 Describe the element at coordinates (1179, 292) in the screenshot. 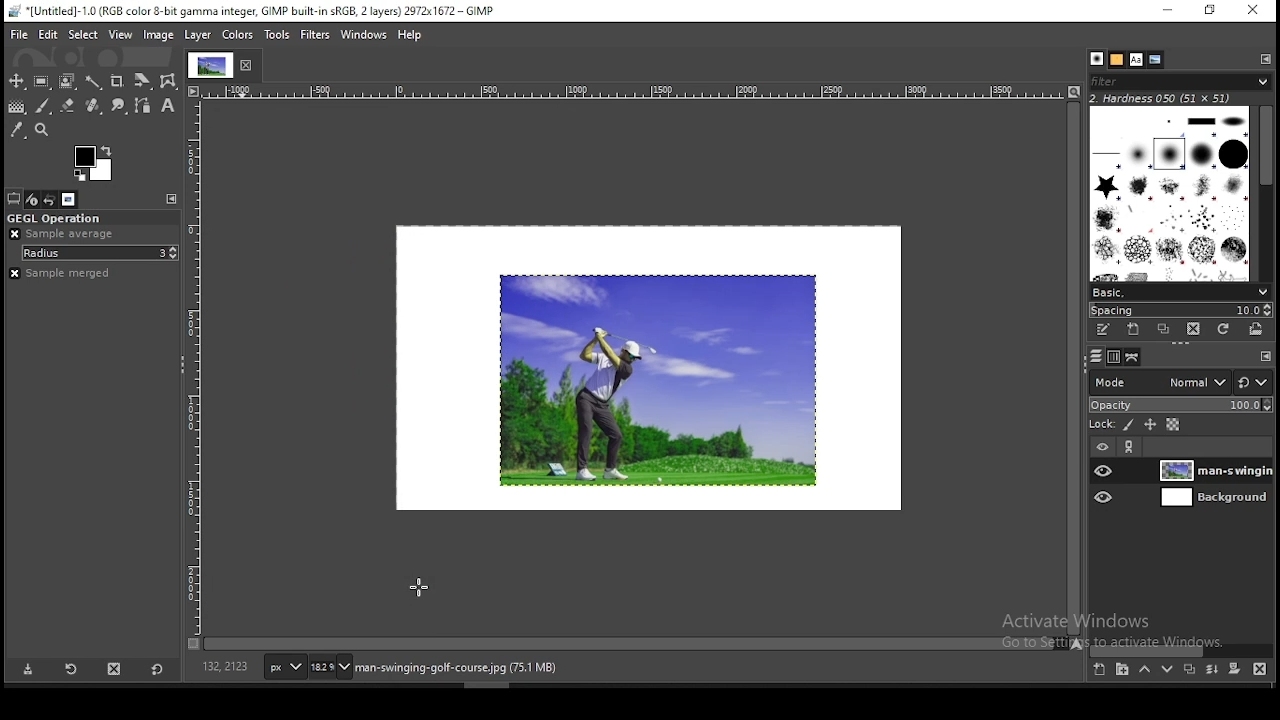

I see `brush presets` at that location.